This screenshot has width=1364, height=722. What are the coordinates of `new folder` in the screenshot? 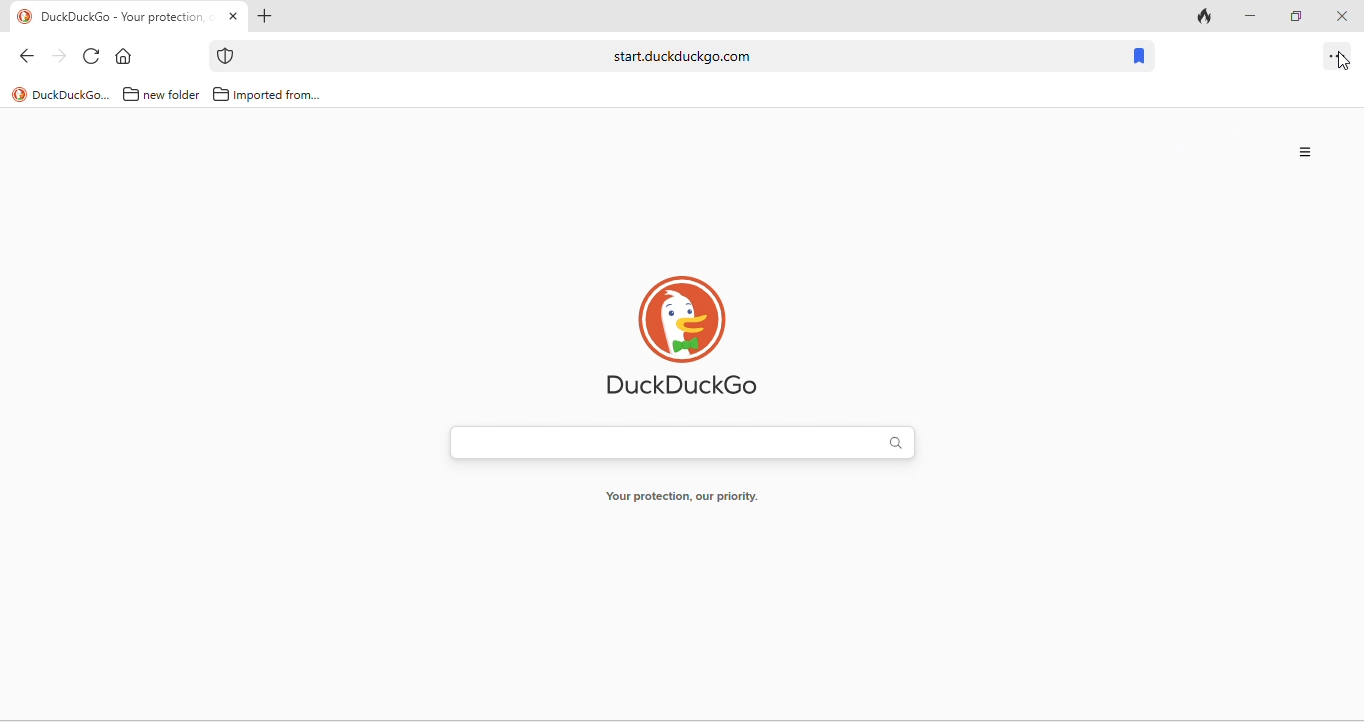 It's located at (173, 96).